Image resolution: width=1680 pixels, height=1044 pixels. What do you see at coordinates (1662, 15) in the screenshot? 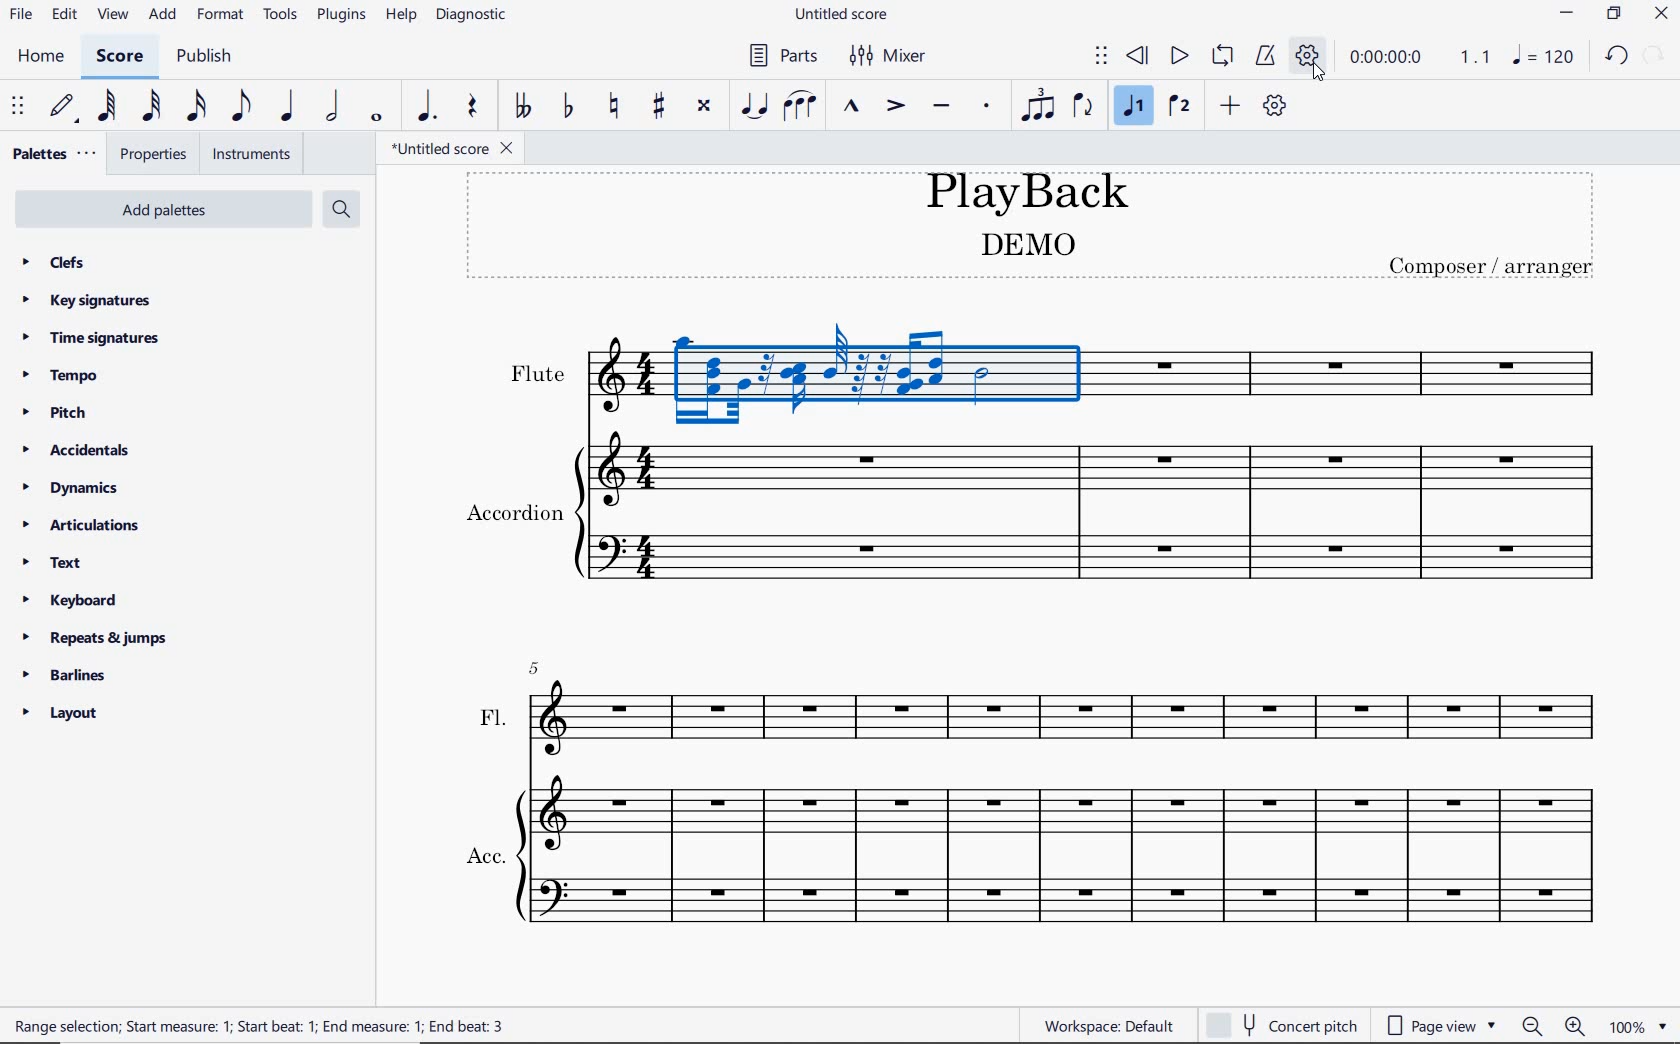
I see `close` at bounding box center [1662, 15].